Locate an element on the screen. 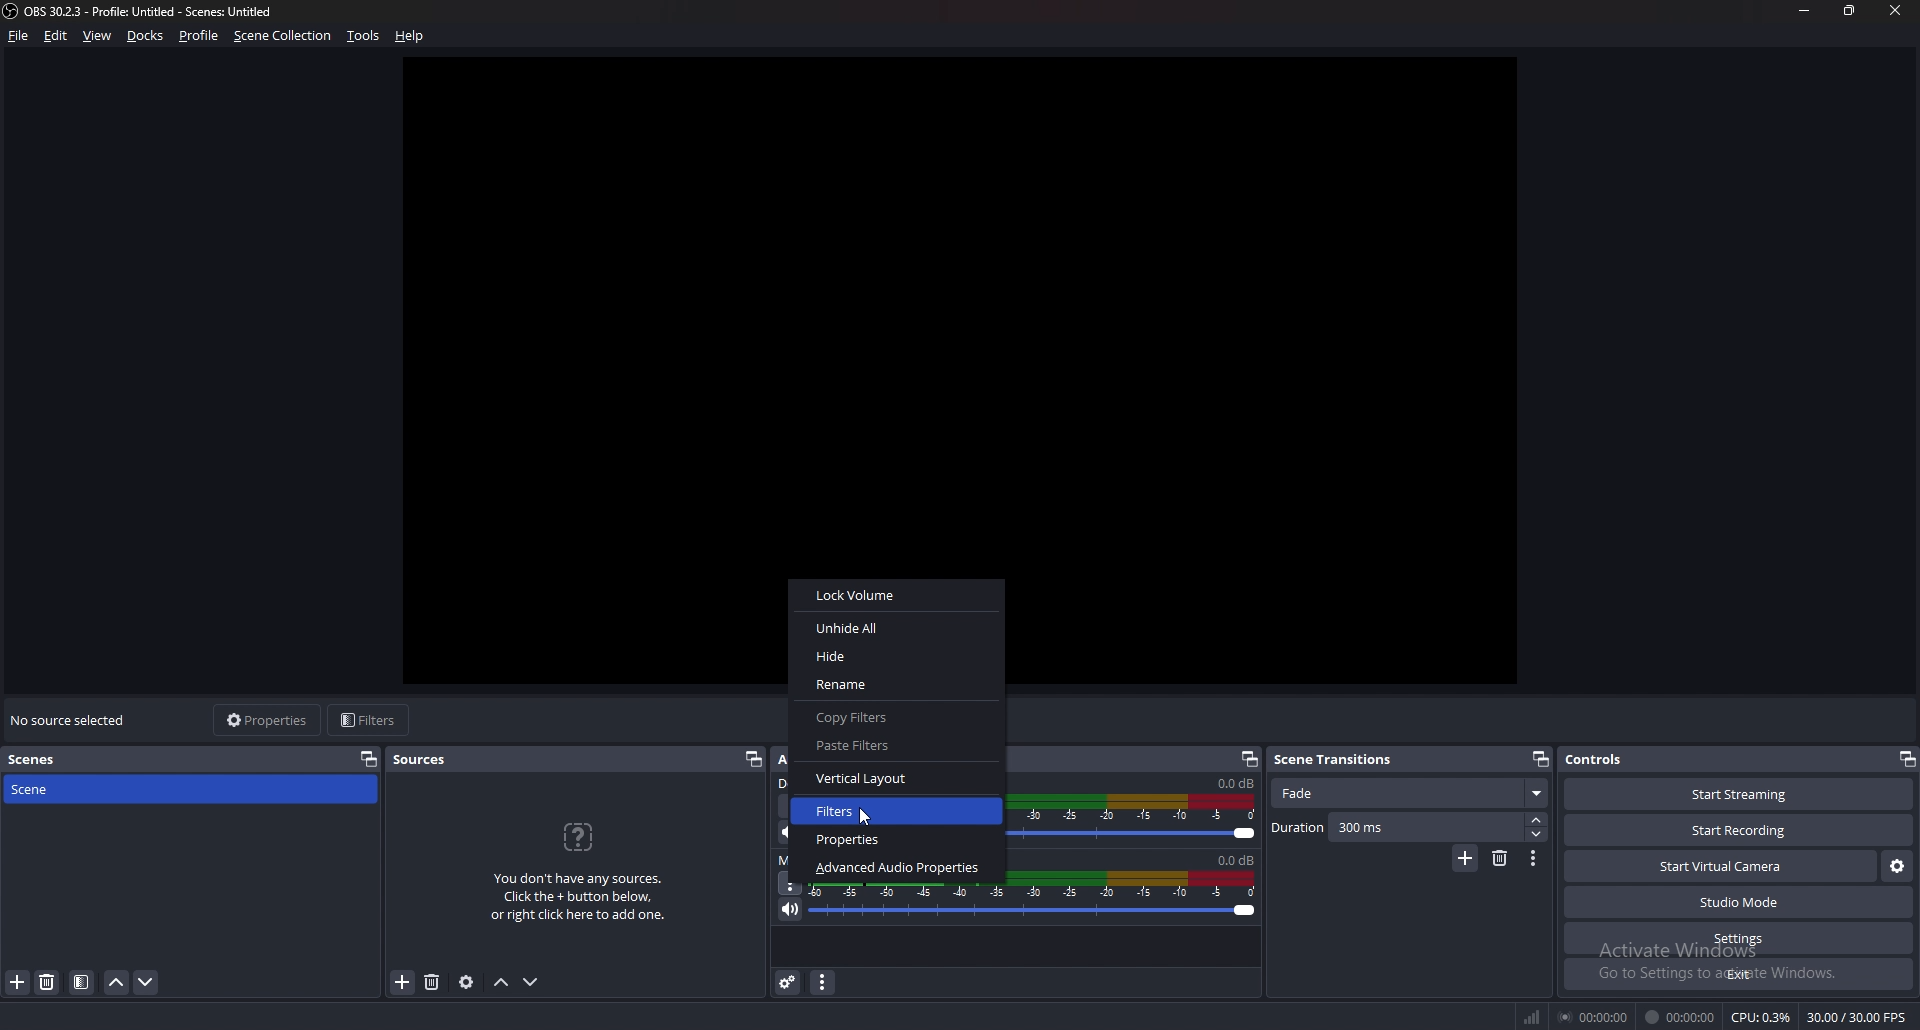 The width and height of the screenshot is (1920, 1030). scenes is located at coordinates (35, 760).